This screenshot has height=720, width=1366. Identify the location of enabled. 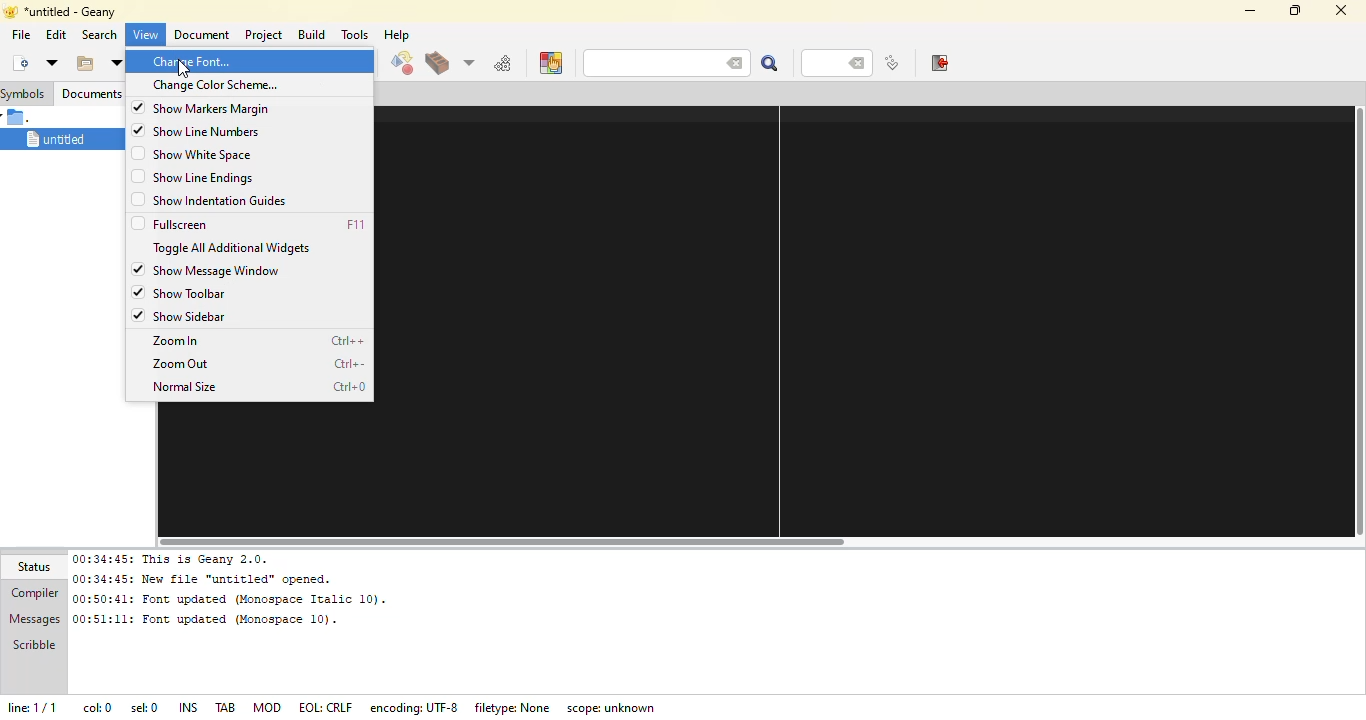
(137, 269).